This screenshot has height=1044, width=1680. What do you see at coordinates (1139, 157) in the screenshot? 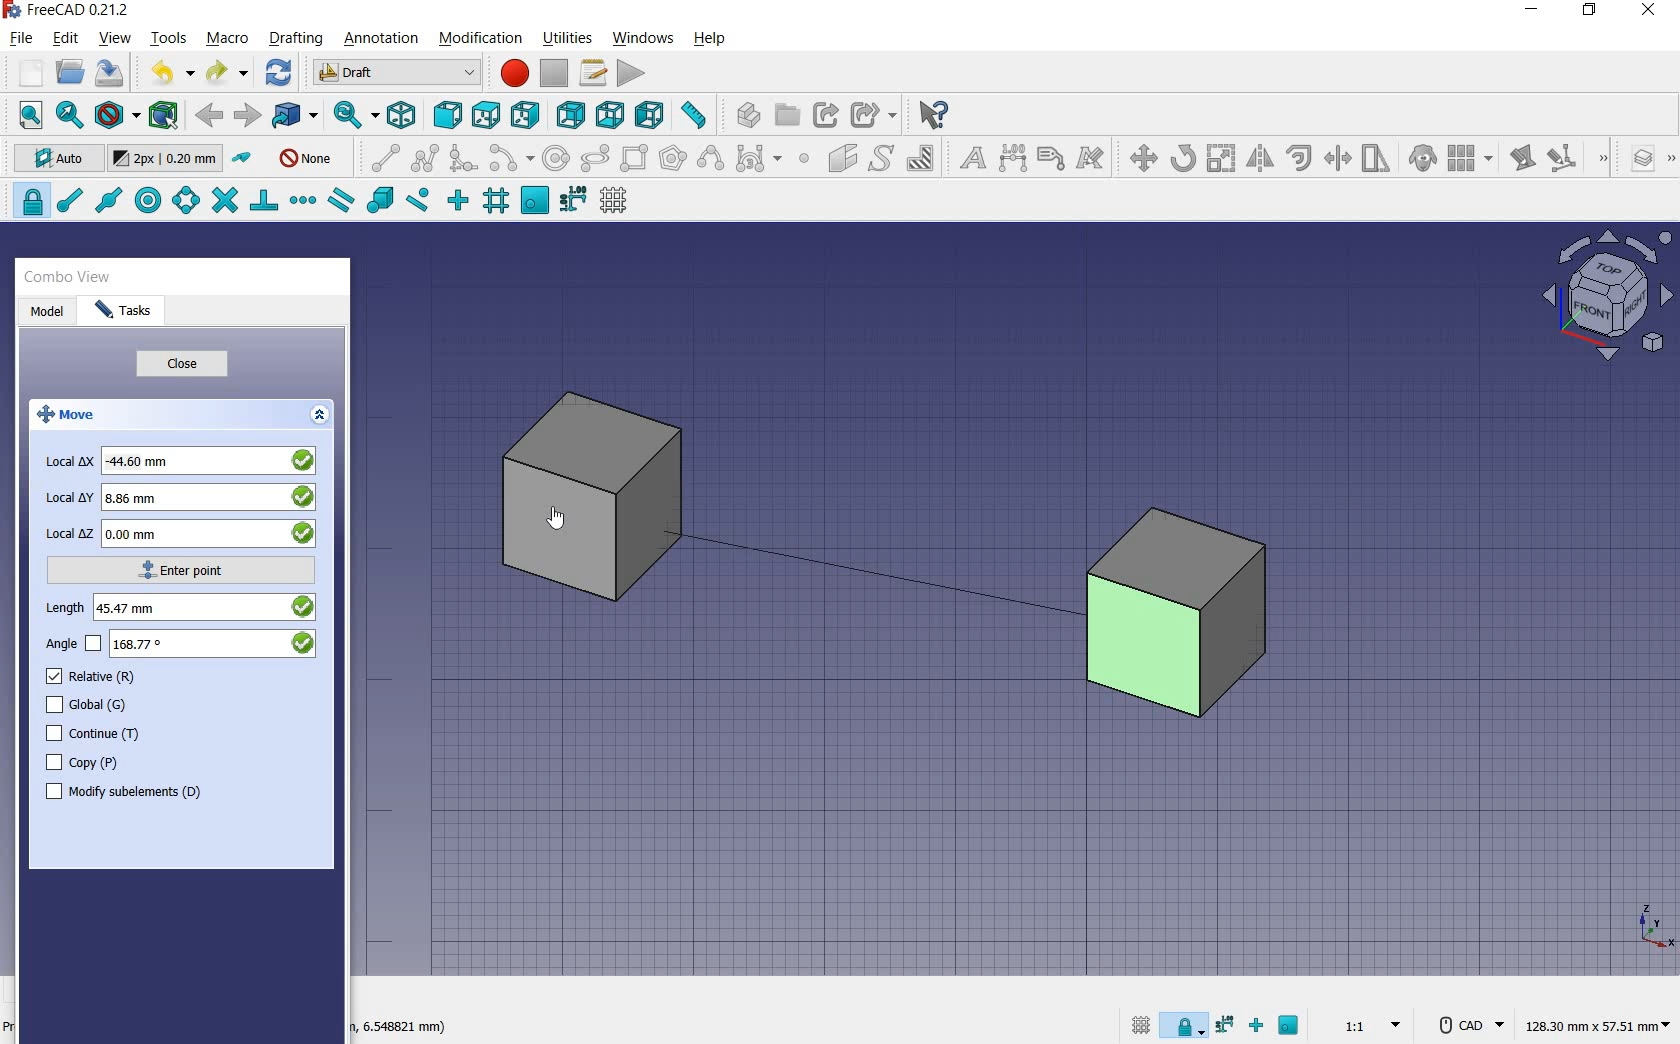
I see `move` at bounding box center [1139, 157].